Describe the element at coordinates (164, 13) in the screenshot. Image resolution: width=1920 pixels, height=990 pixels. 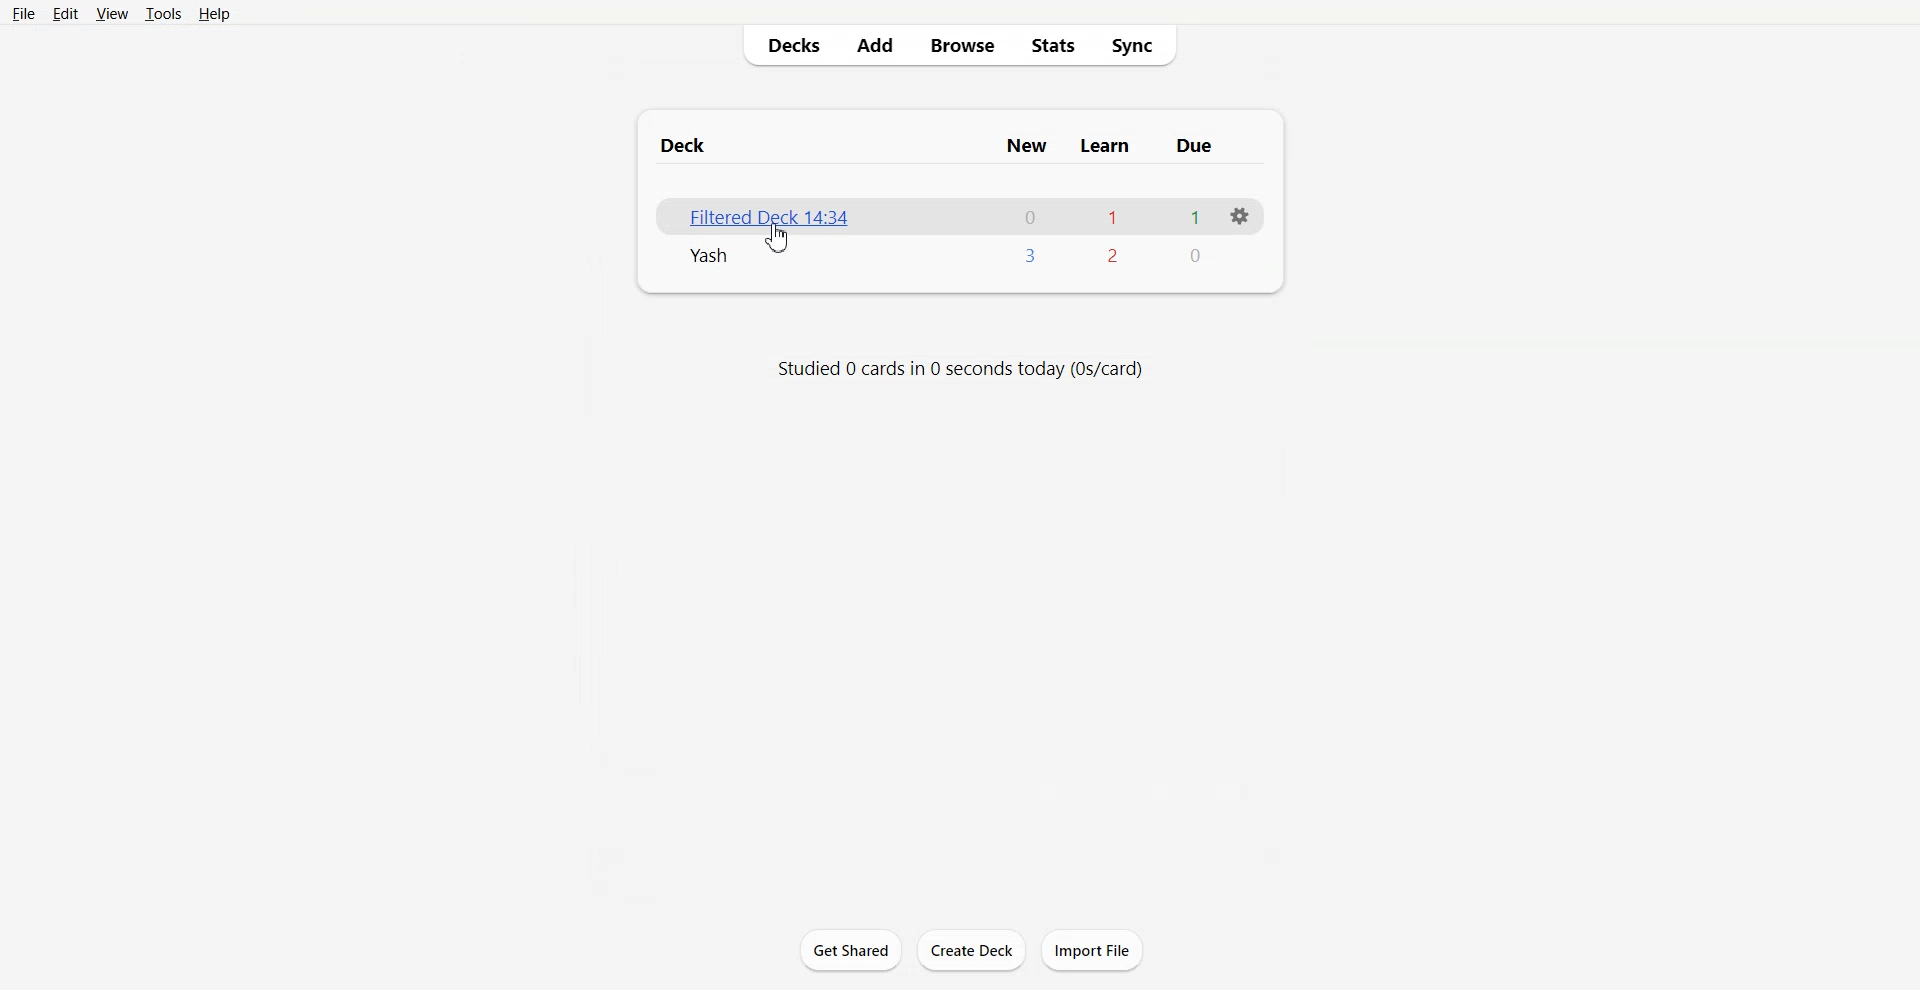
I see `Tools` at that location.